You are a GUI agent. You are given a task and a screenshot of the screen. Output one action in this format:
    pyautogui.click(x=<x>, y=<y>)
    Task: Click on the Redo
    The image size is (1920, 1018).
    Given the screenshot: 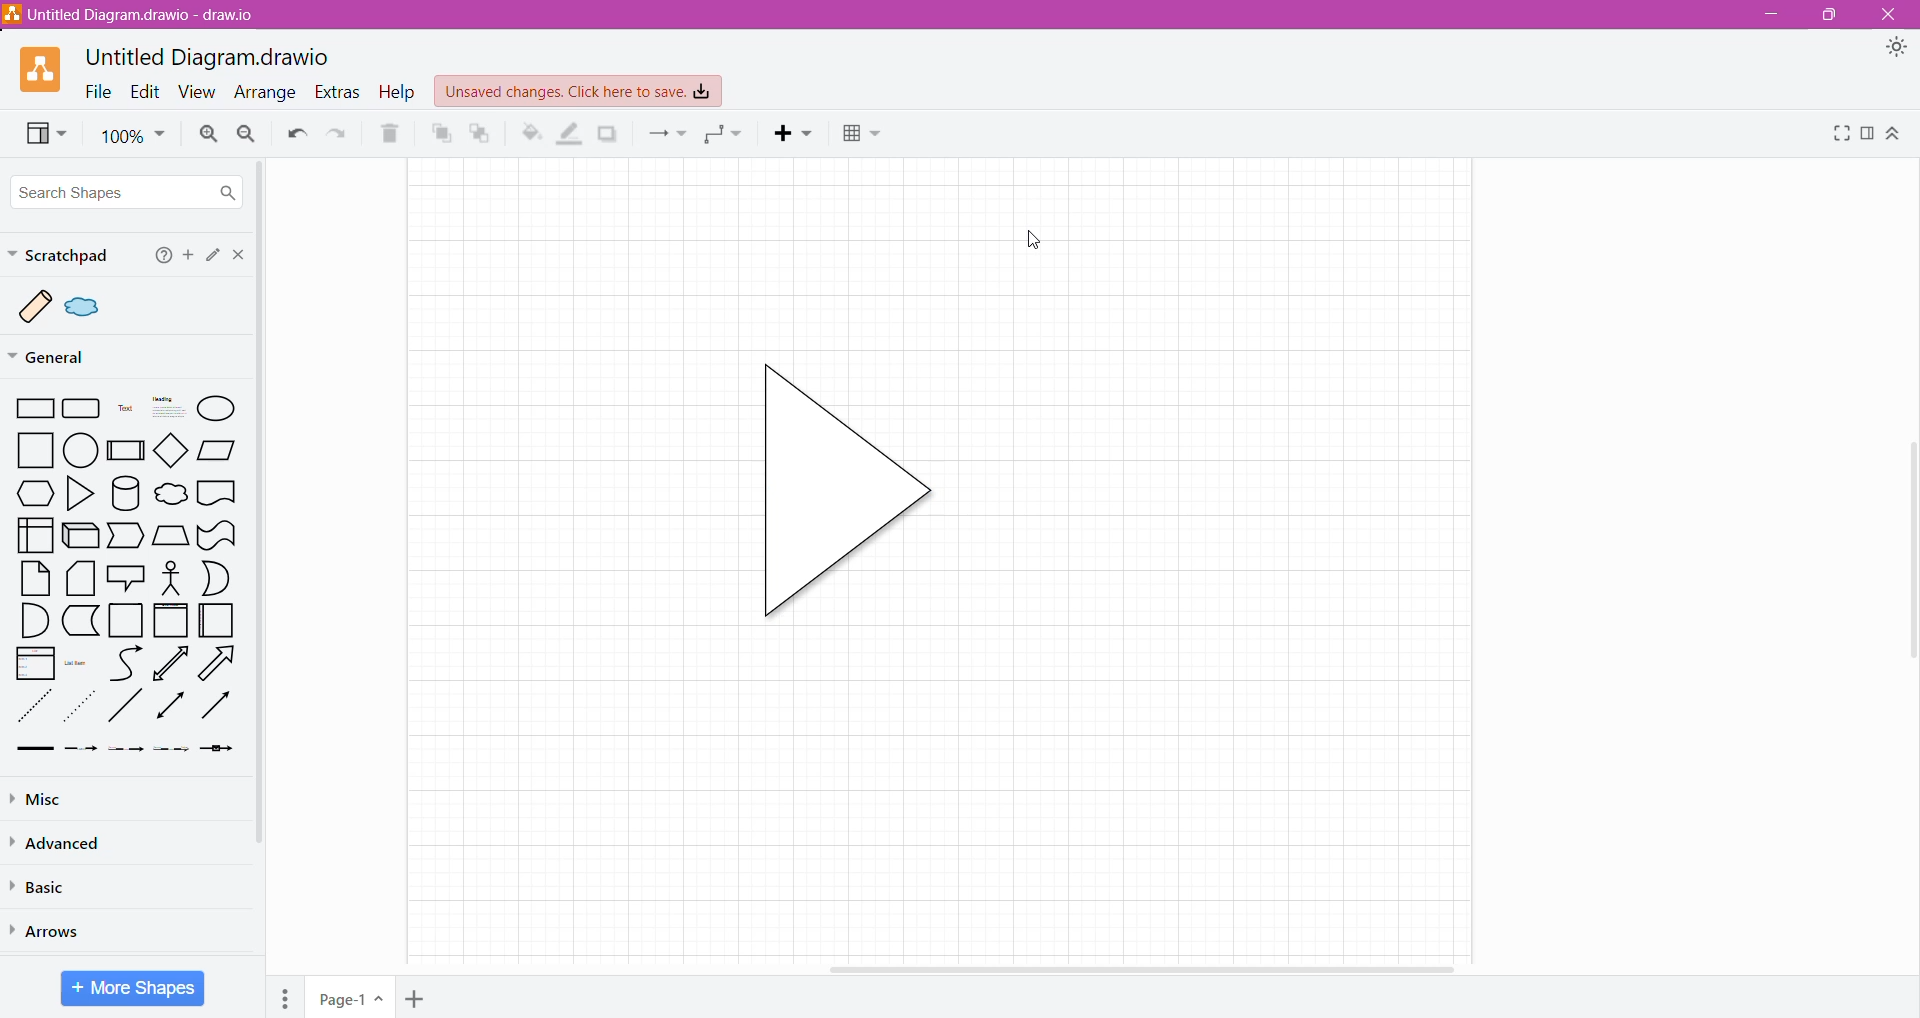 What is the action you would take?
    pyautogui.click(x=338, y=134)
    